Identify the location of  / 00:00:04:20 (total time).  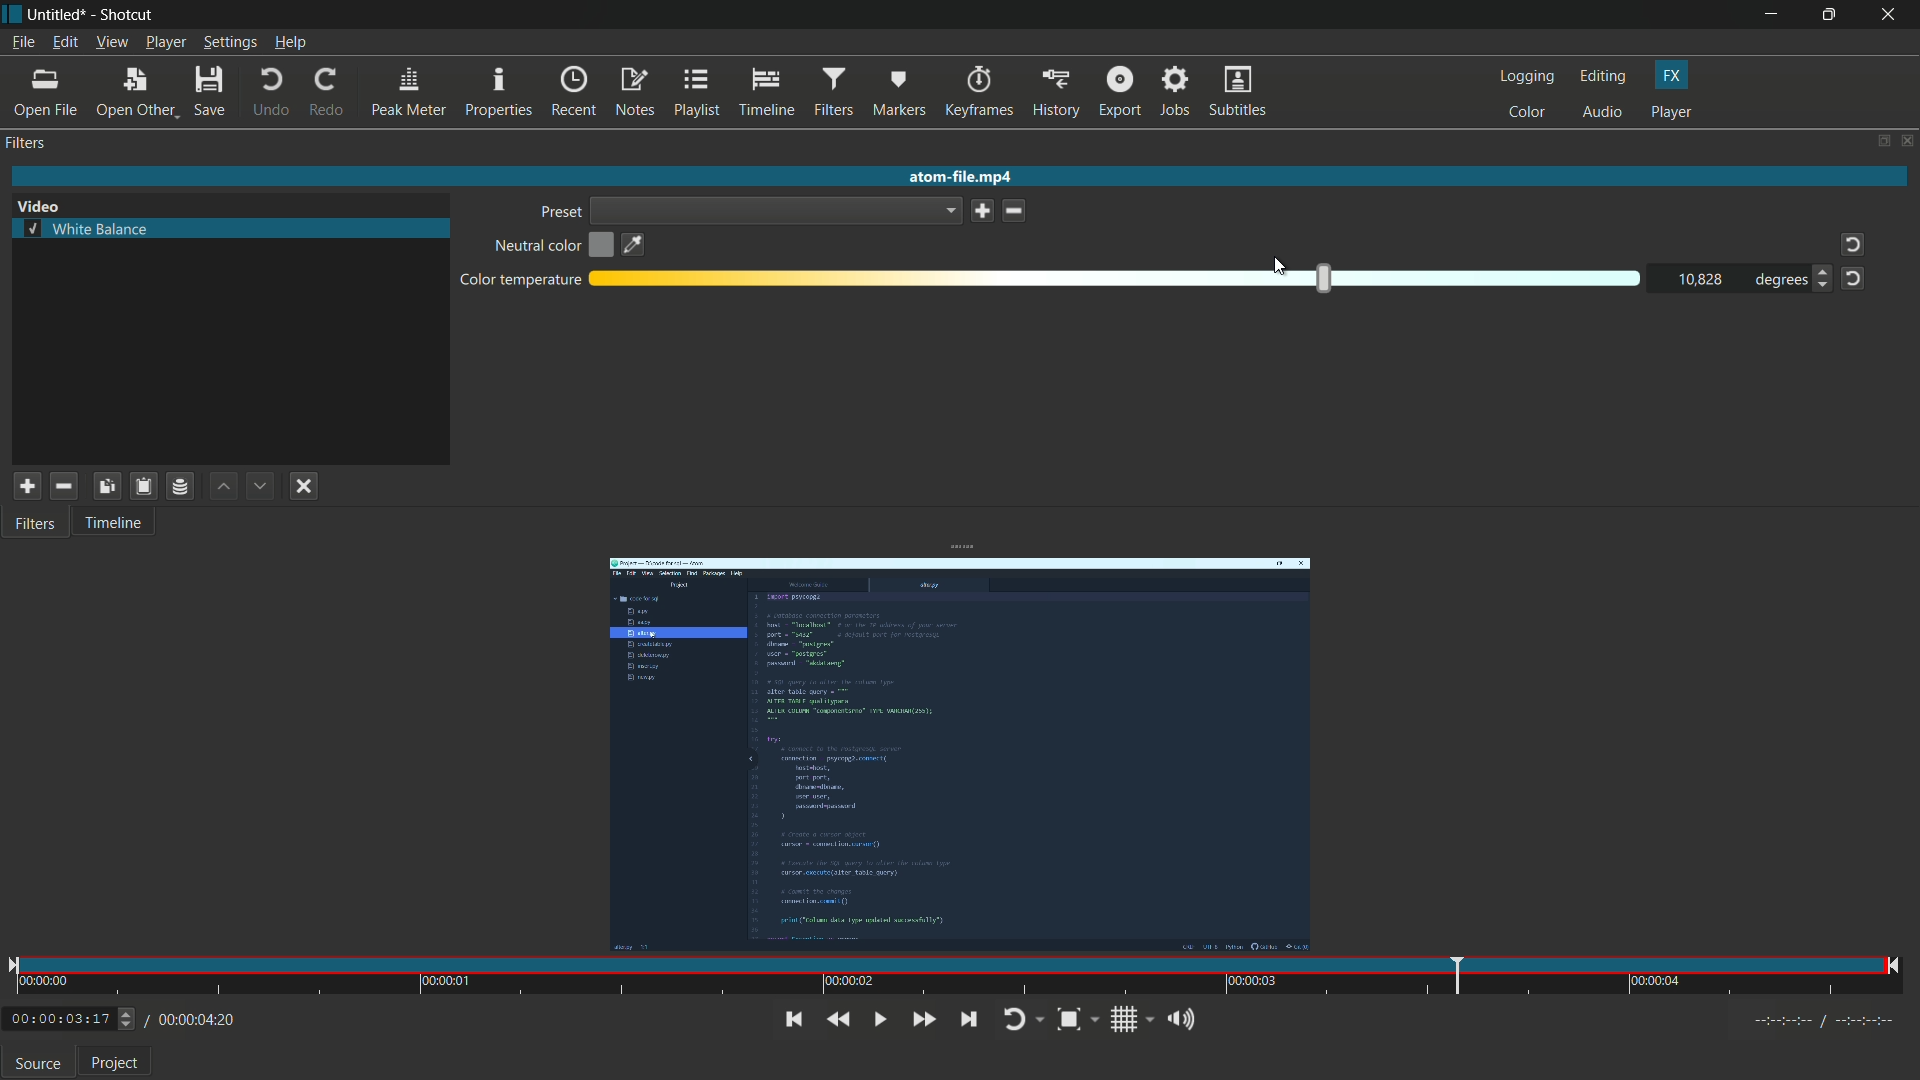
(192, 1017).